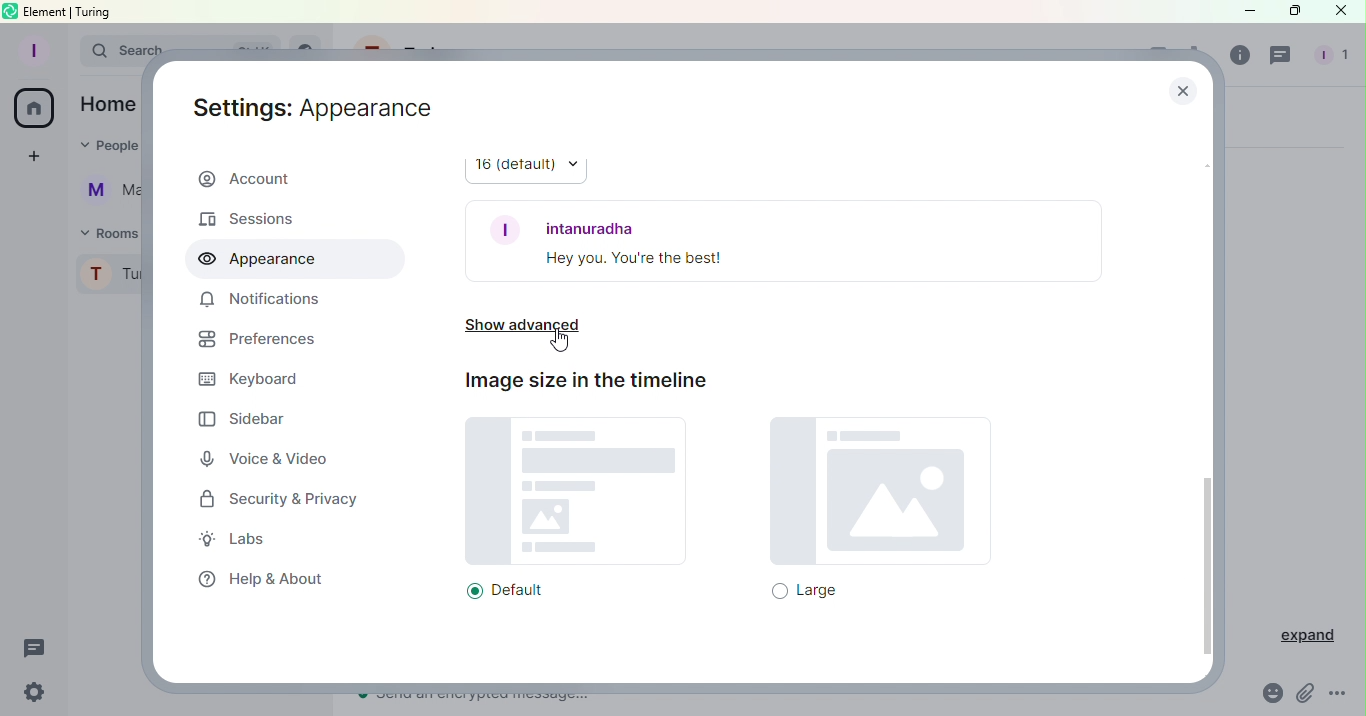 This screenshot has width=1366, height=716. What do you see at coordinates (279, 179) in the screenshot?
I see `Account` at bounding box center [279, 179].